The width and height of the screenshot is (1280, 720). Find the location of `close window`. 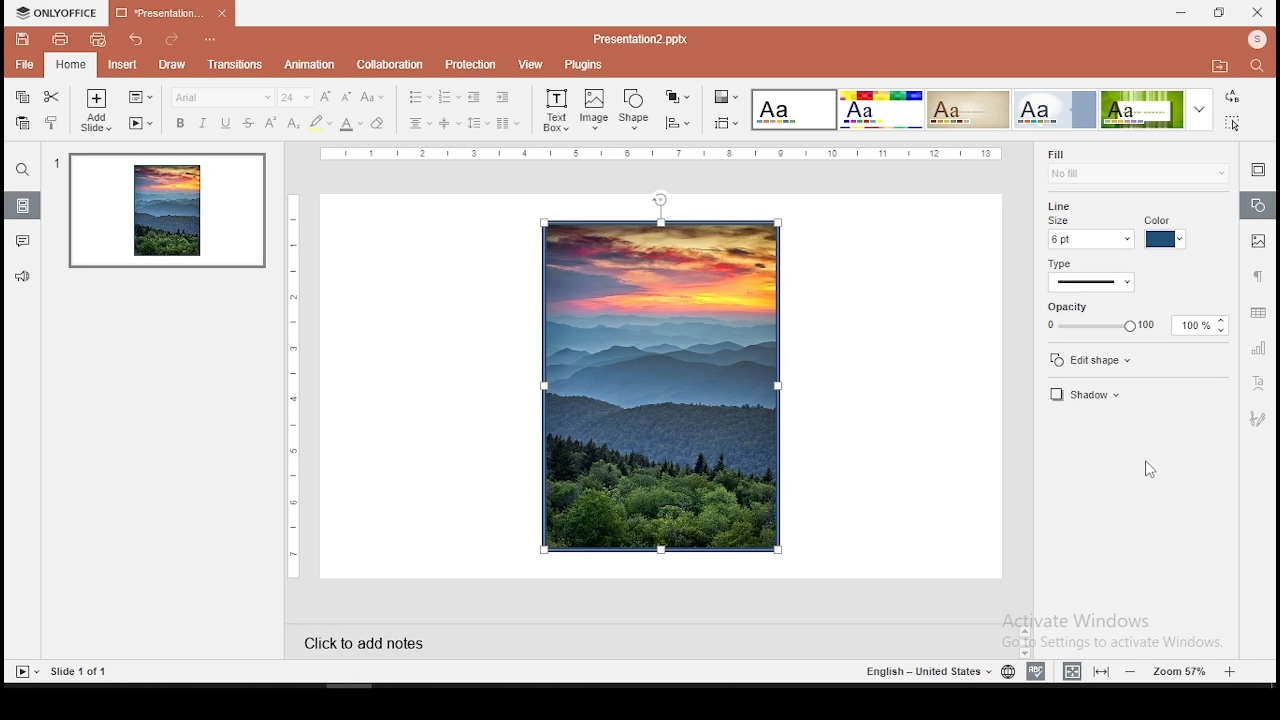

close window is located at coordinates (1256, 13).